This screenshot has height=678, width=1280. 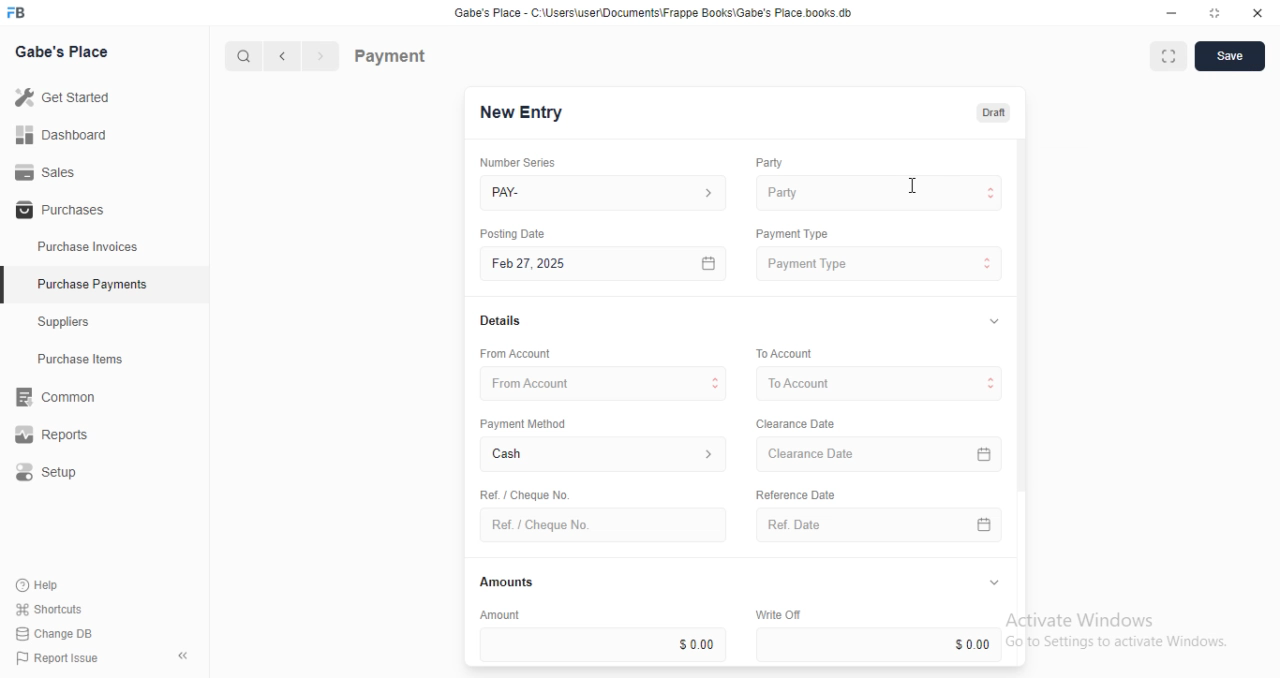 What do you see at coordinates (40, 586) in the screenshot?
I see `Help` at bounding box center [40, 586].